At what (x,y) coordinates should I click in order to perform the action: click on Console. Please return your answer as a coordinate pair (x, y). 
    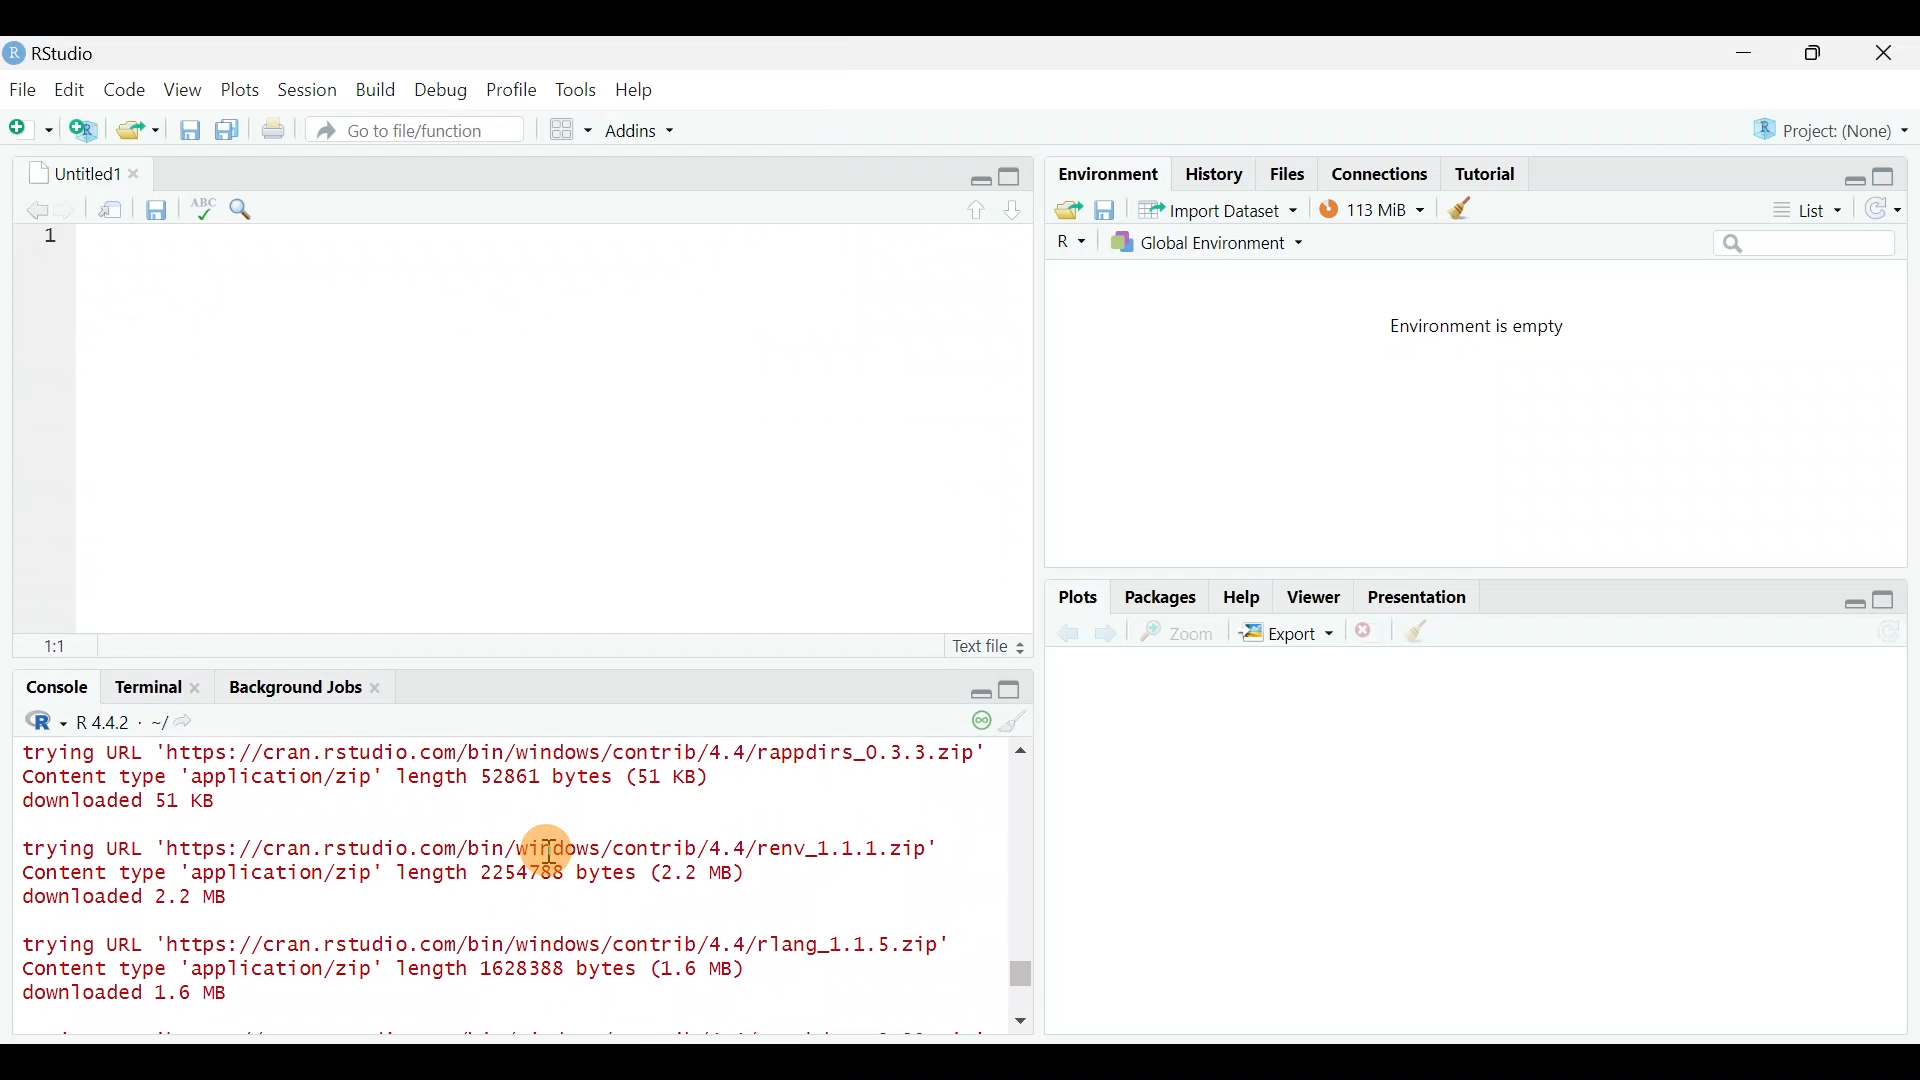
    Looking at the image, I should click on (55, 690).